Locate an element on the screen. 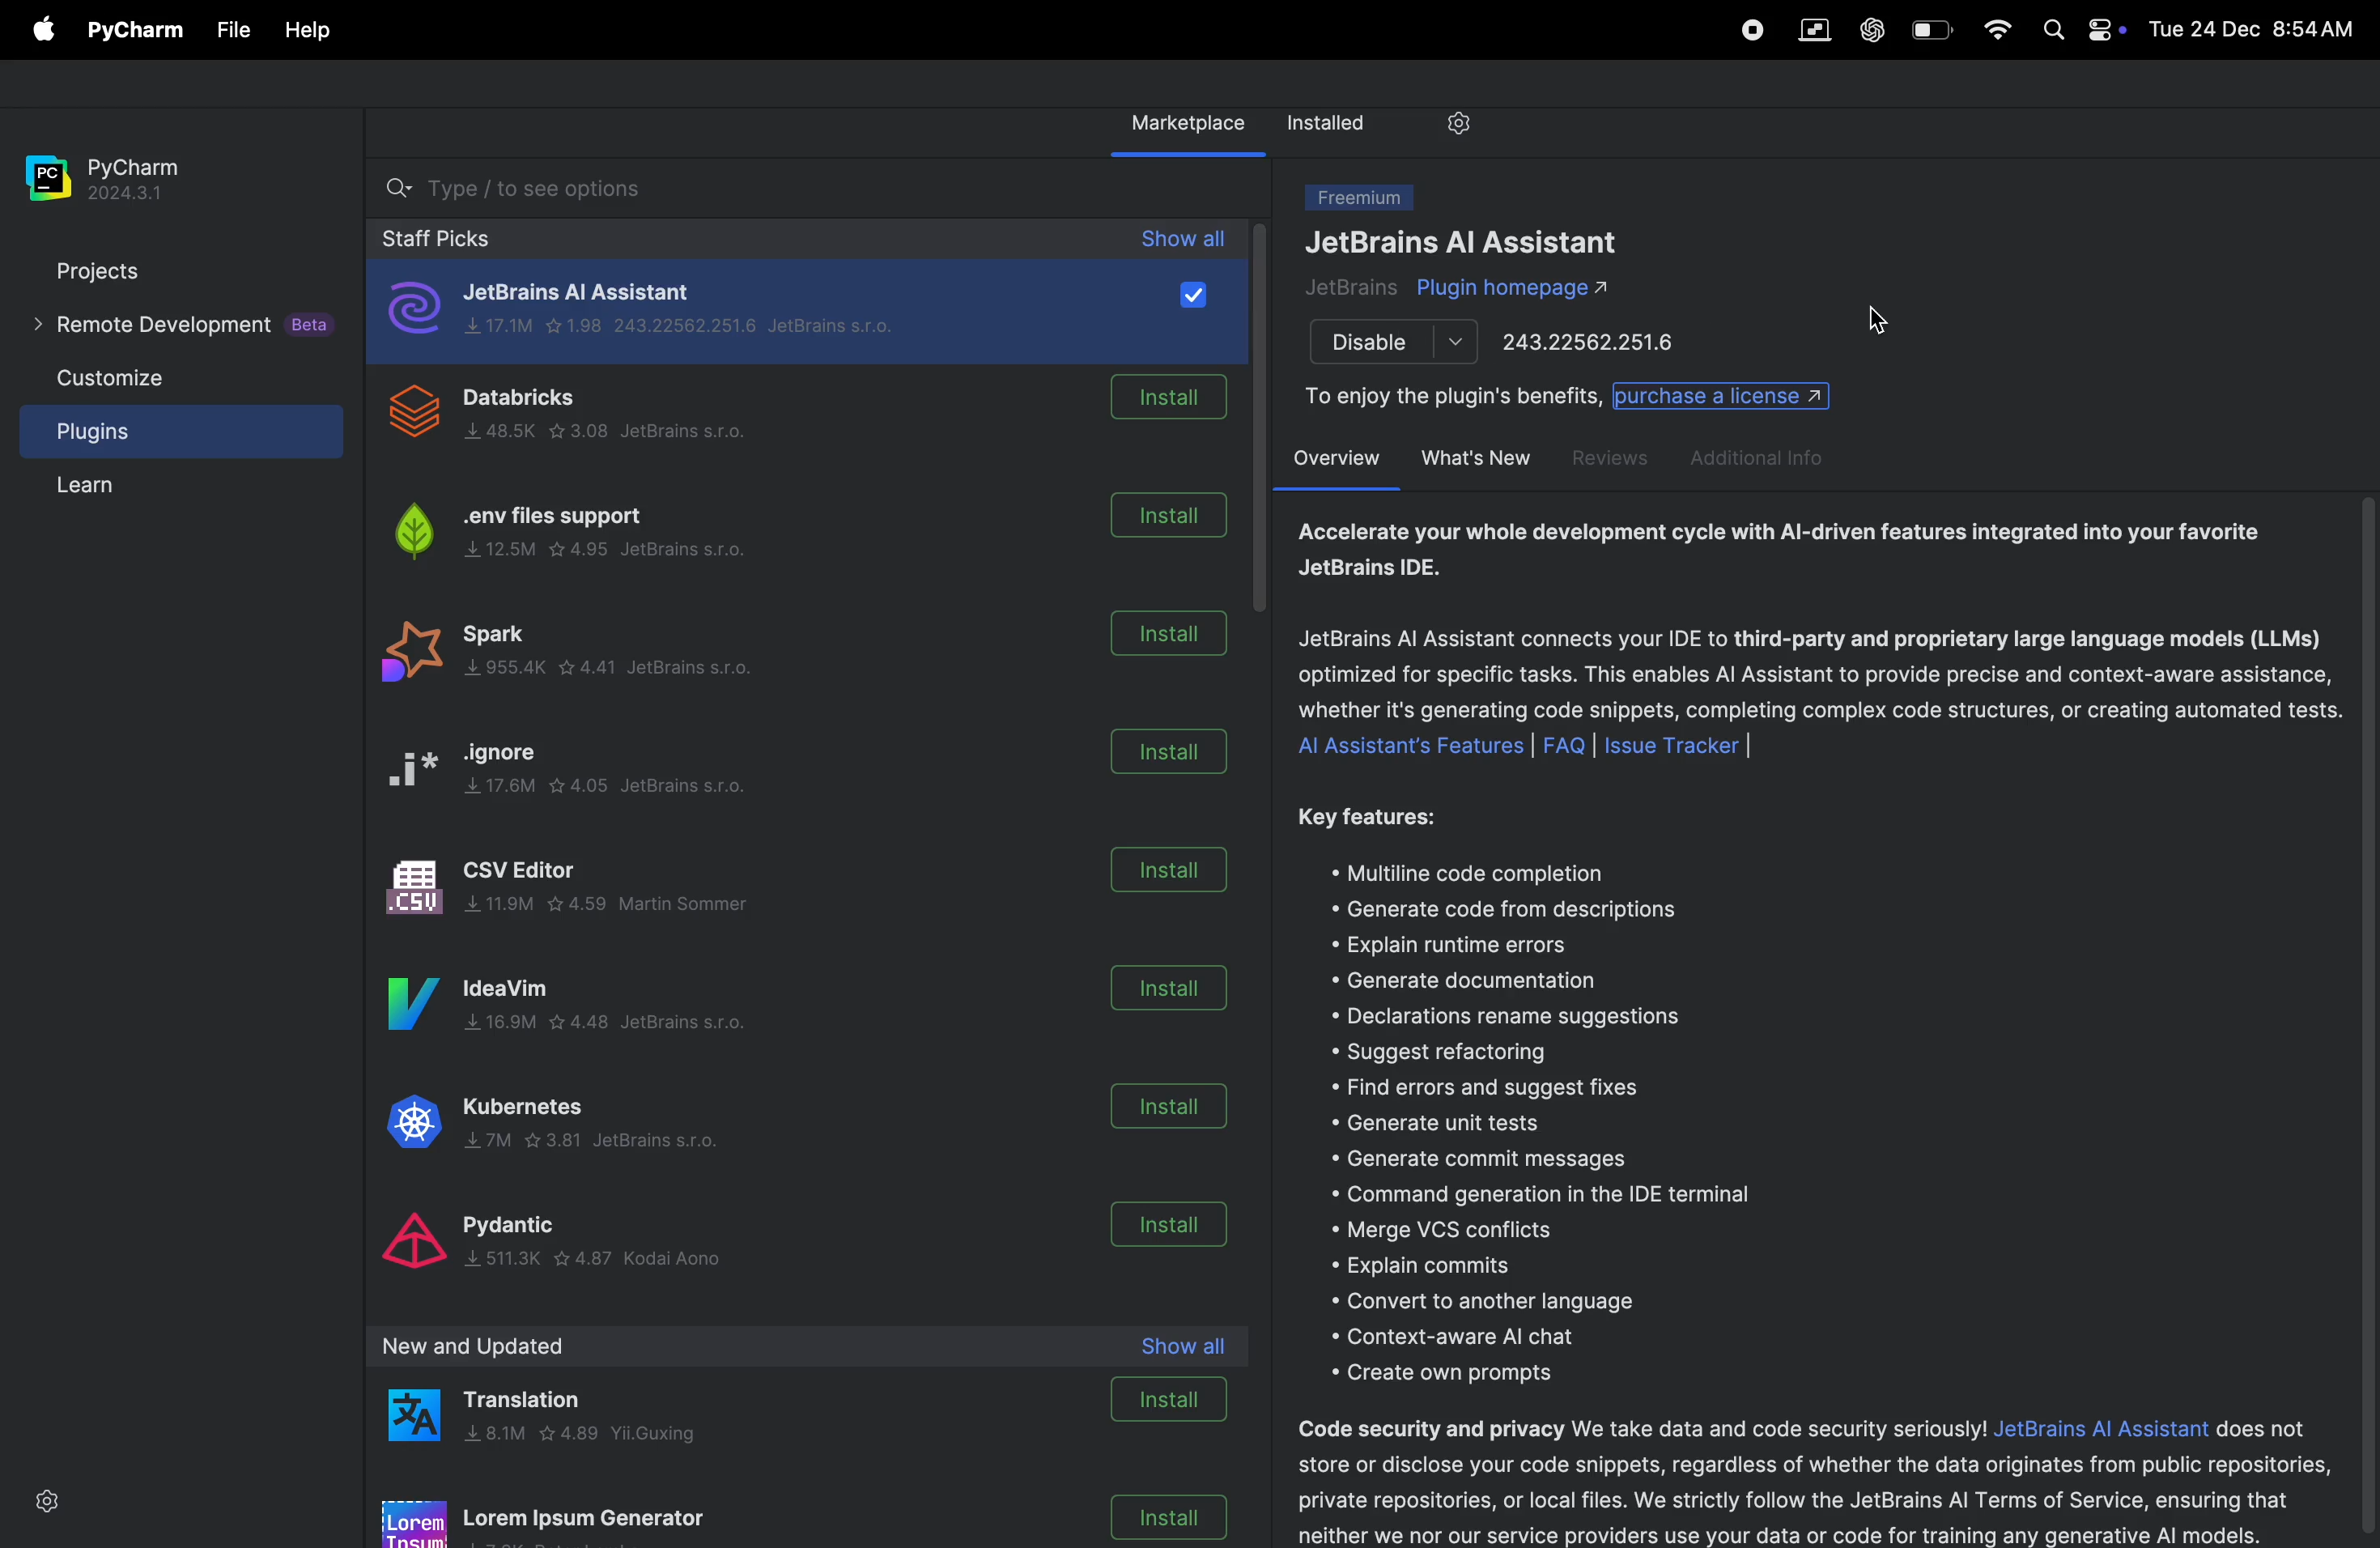 The image size is (2380, 1548). key features is located at coordinates (1399, 817).